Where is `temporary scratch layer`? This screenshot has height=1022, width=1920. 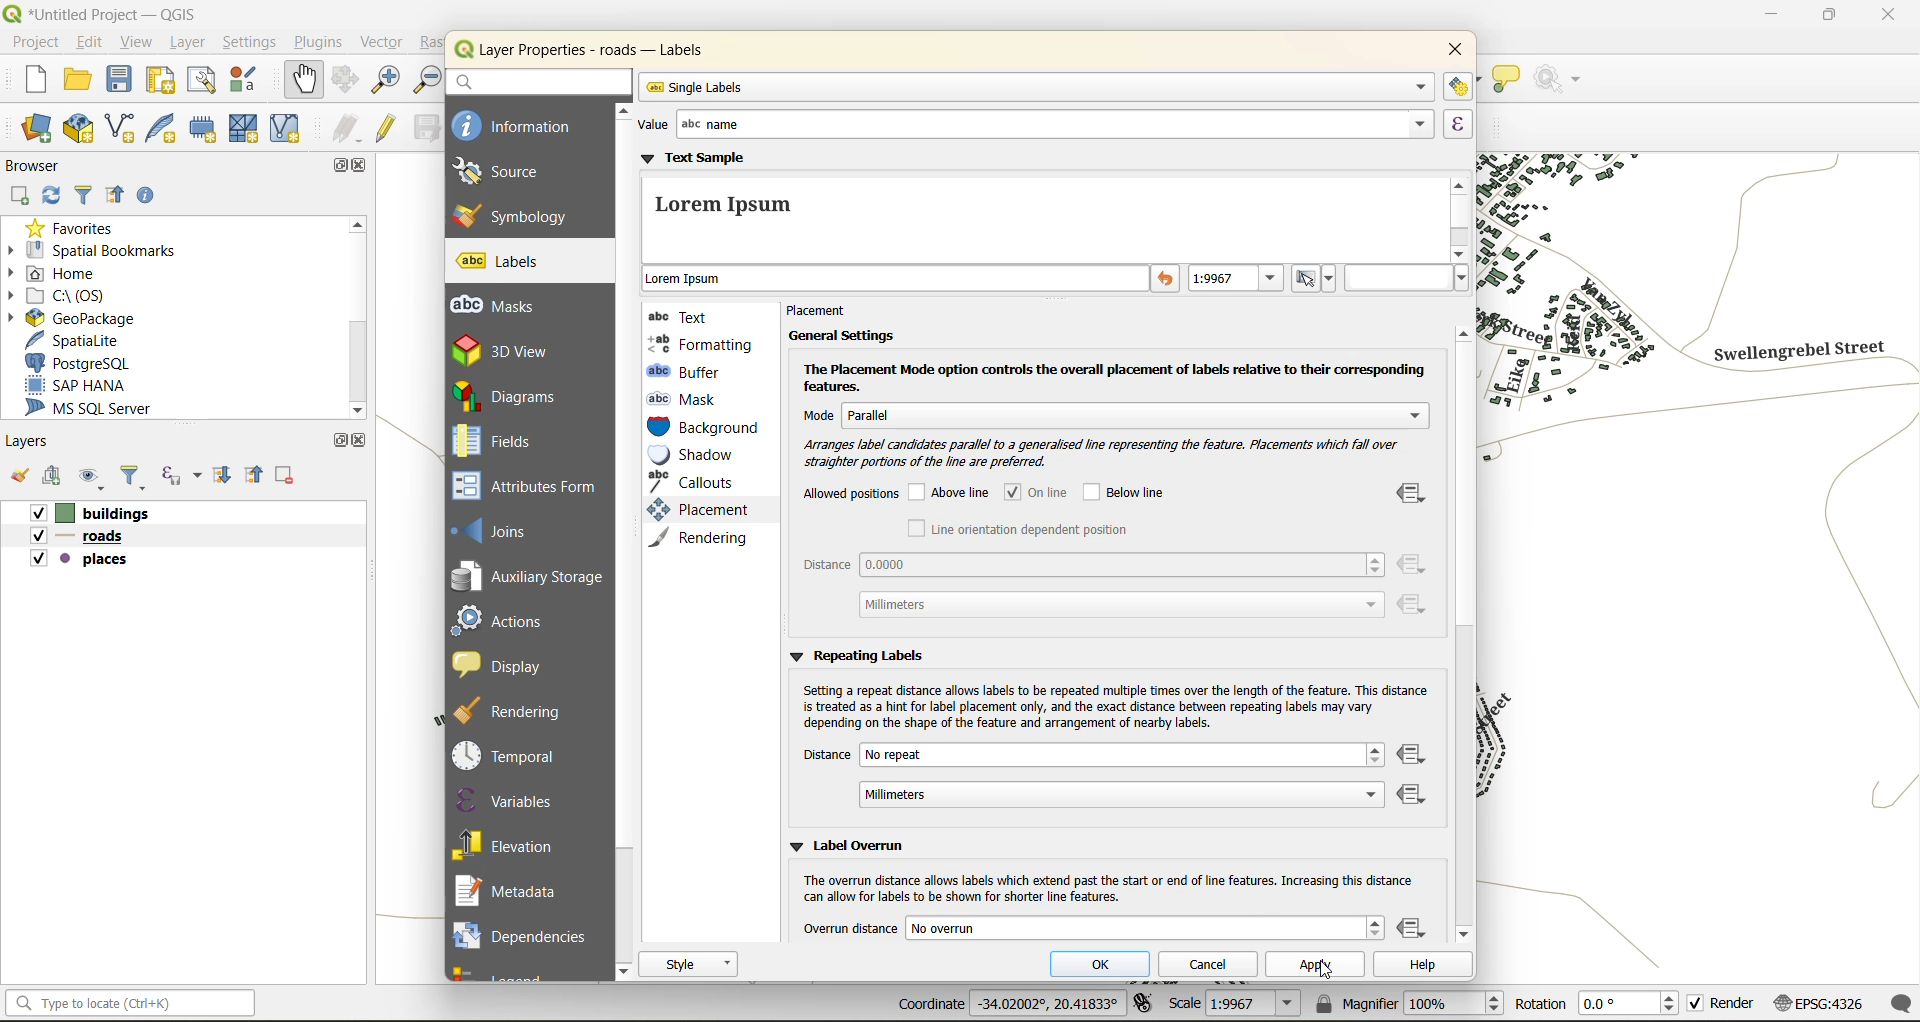
temporary scratch layer is located at coordinates (204, 128).